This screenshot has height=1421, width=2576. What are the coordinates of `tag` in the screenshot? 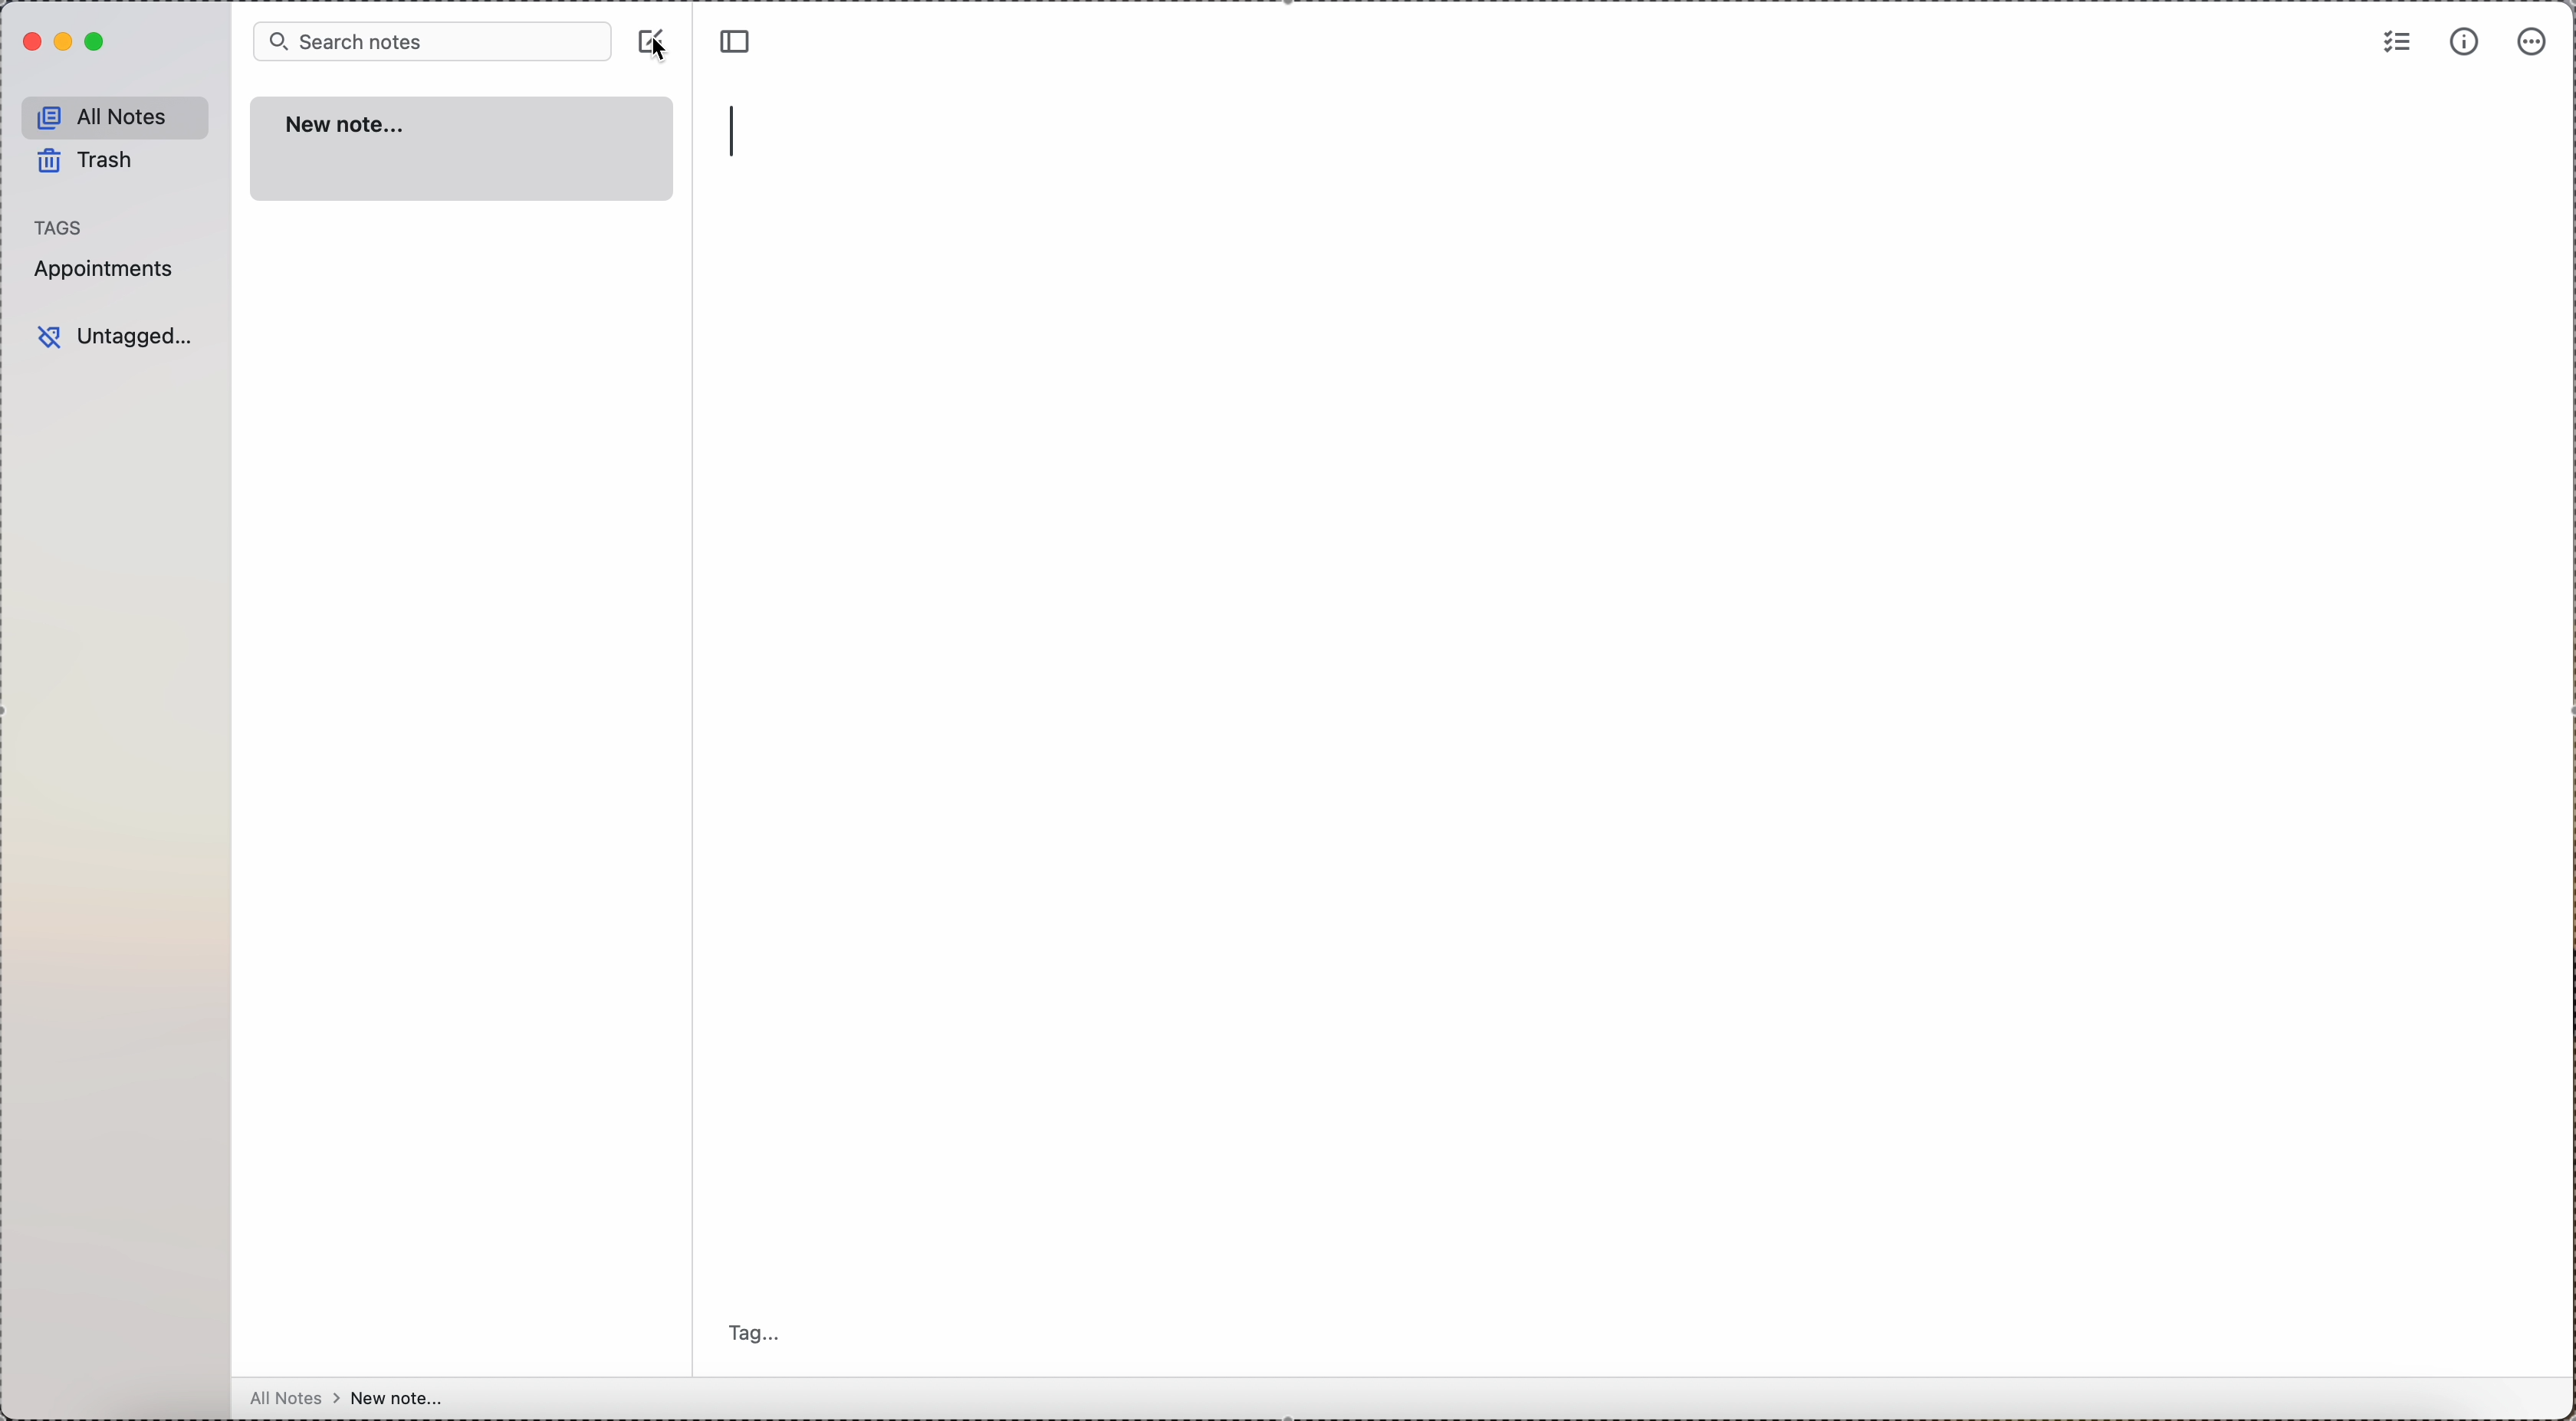 It's located at (757, 1331).